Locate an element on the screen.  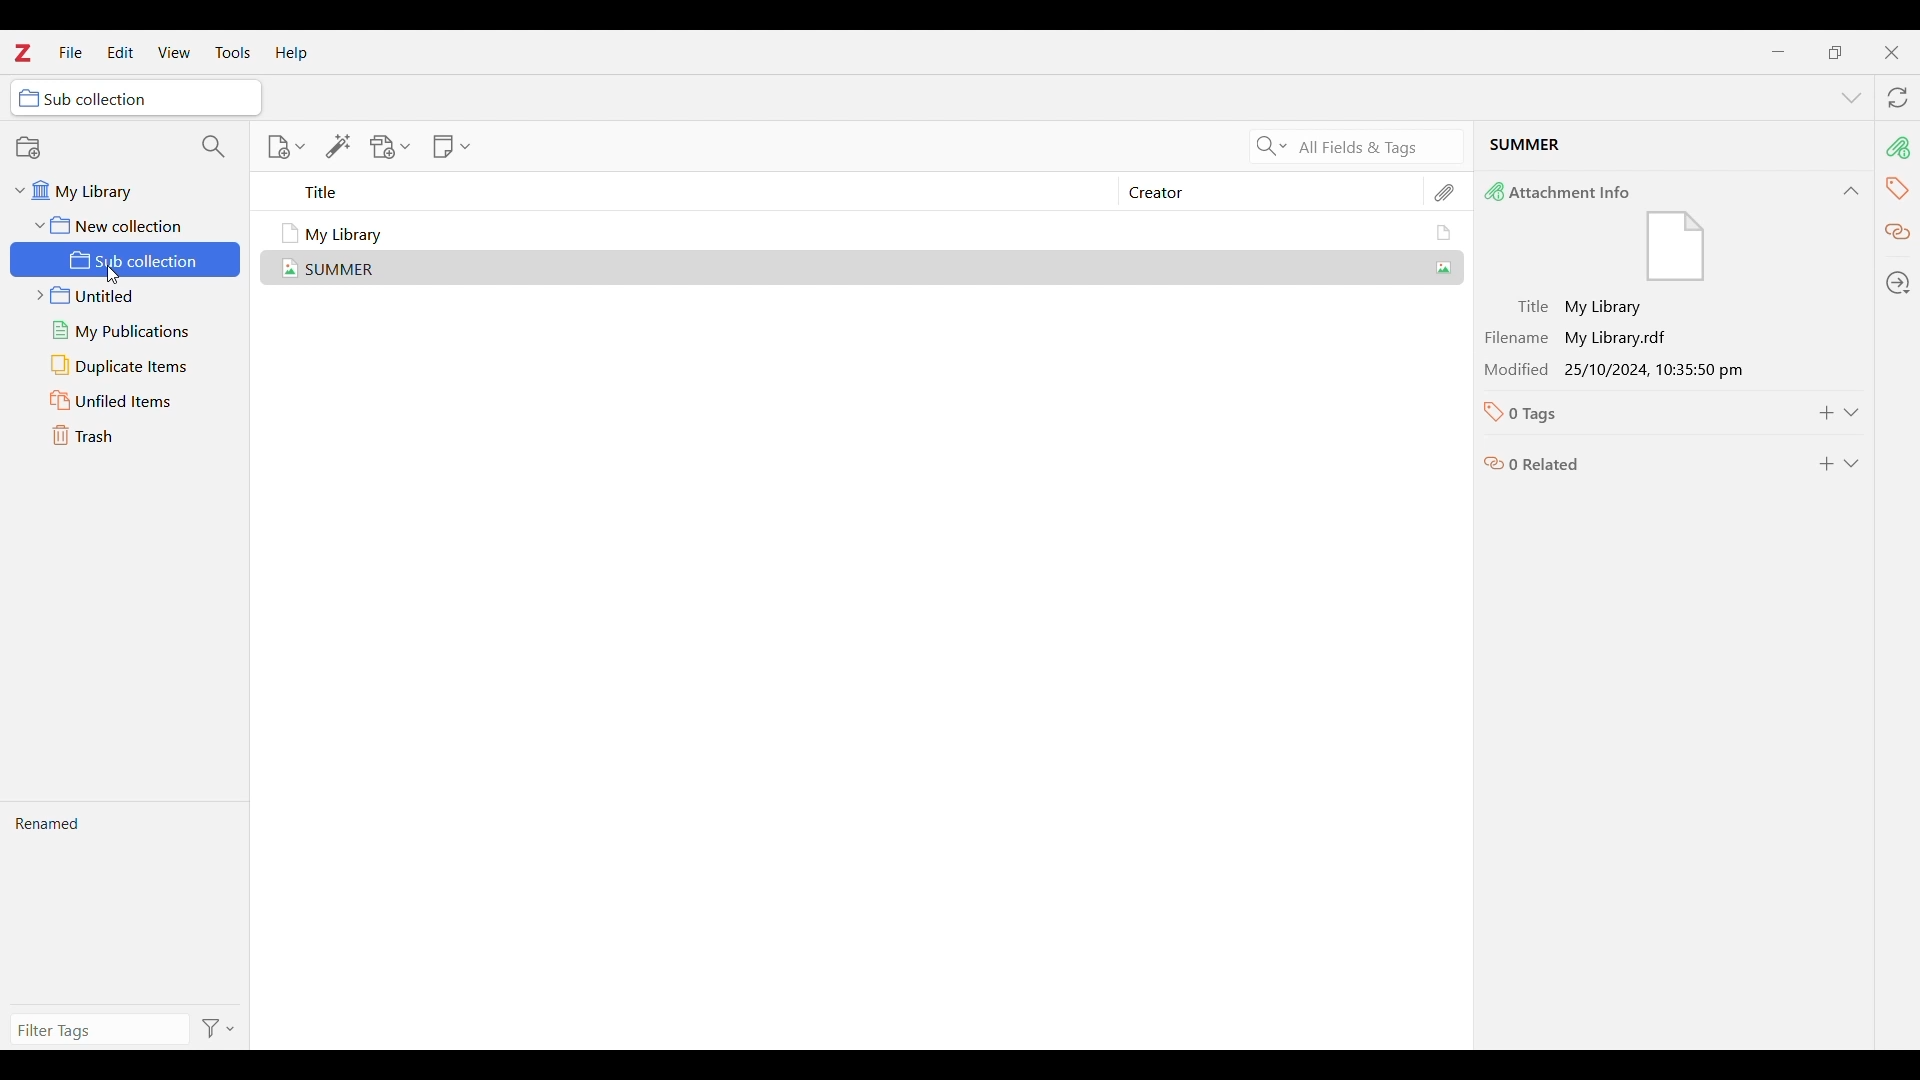
Search criteria  is located at coordinates (1271, 146).